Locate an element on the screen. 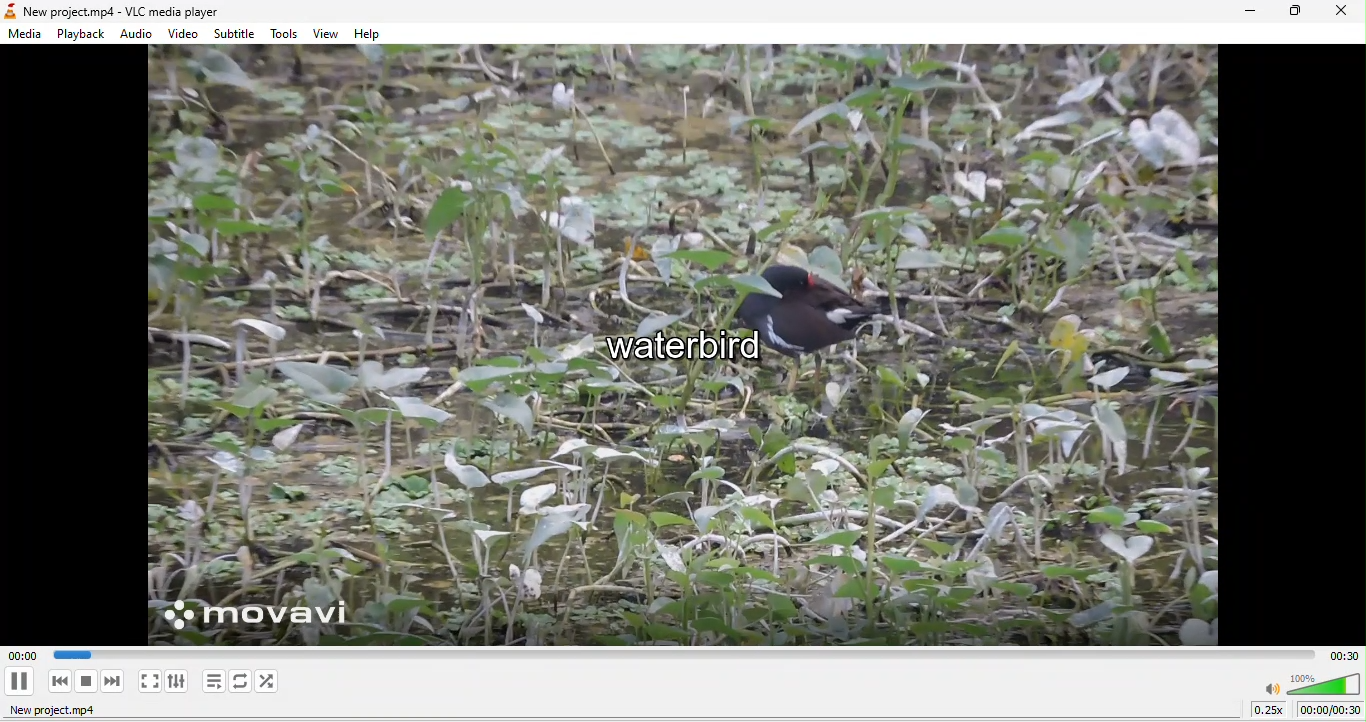  playback is located at coordinates (82, 32).